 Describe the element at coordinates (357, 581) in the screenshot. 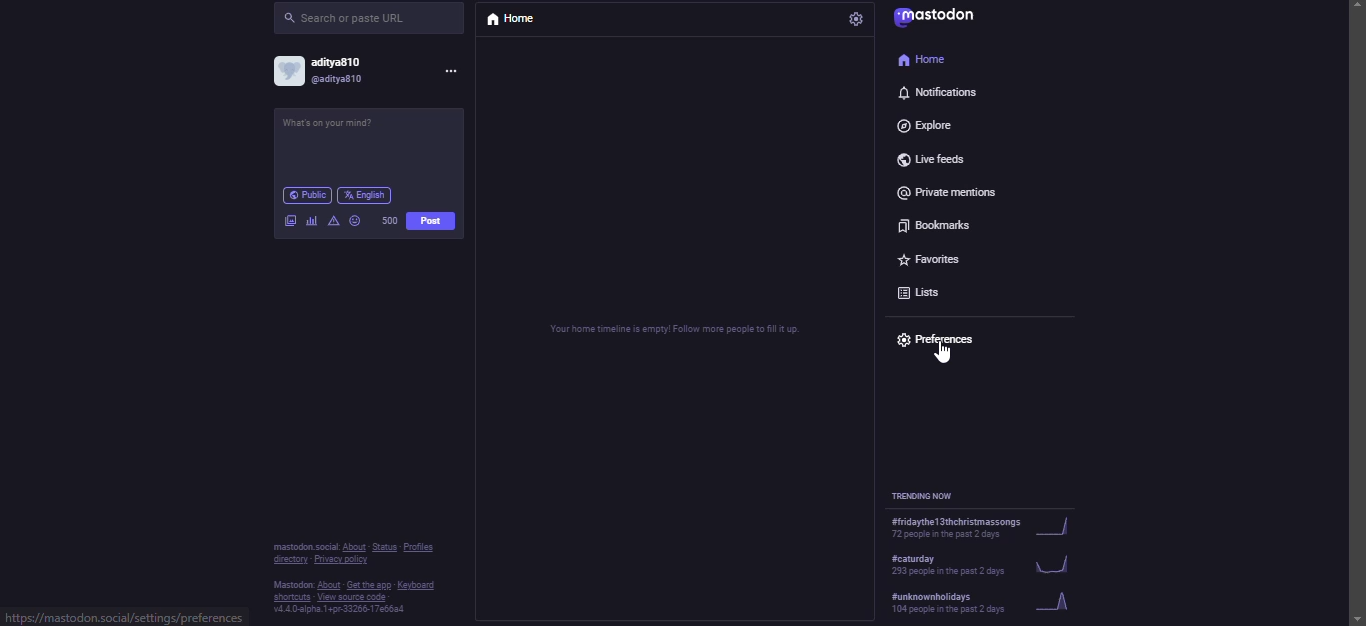

I see `info` at that location.